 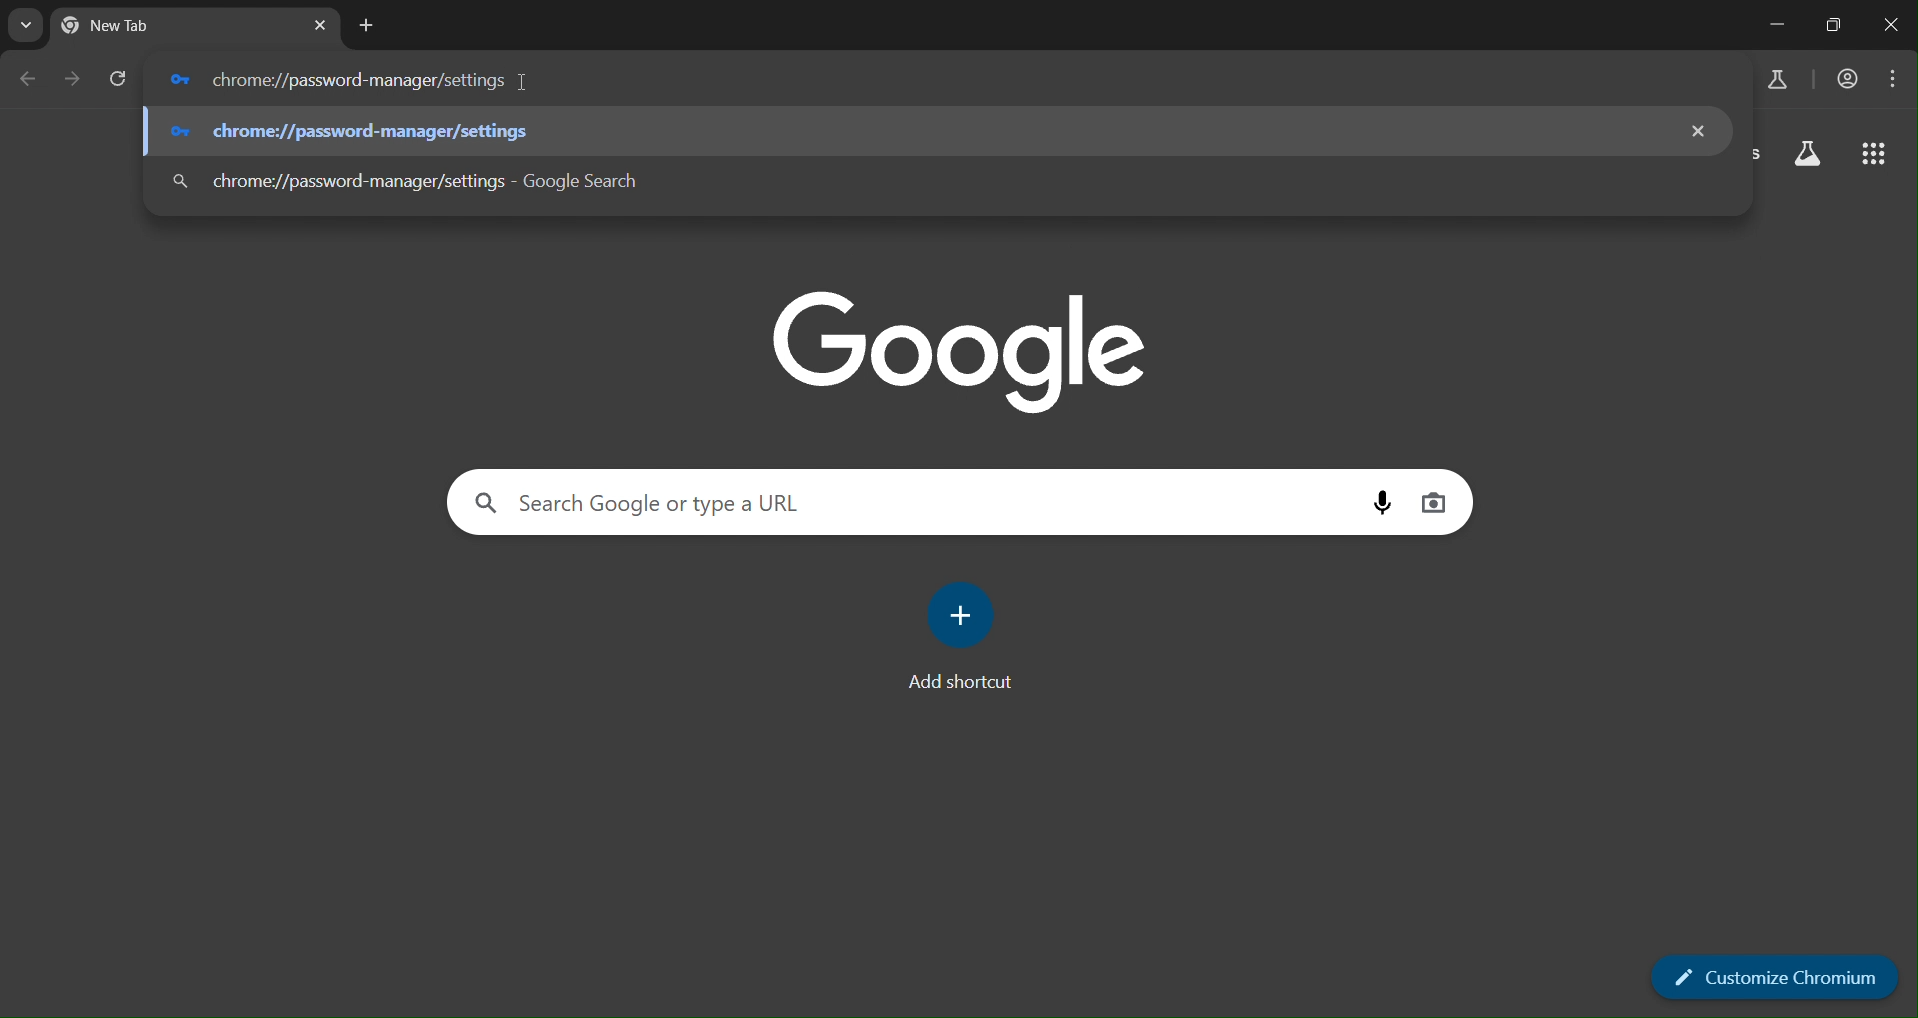 What do you see at coordinates (1808, 156) in the screenshot?
I see `search labs` at bounding box center [1808, 156].